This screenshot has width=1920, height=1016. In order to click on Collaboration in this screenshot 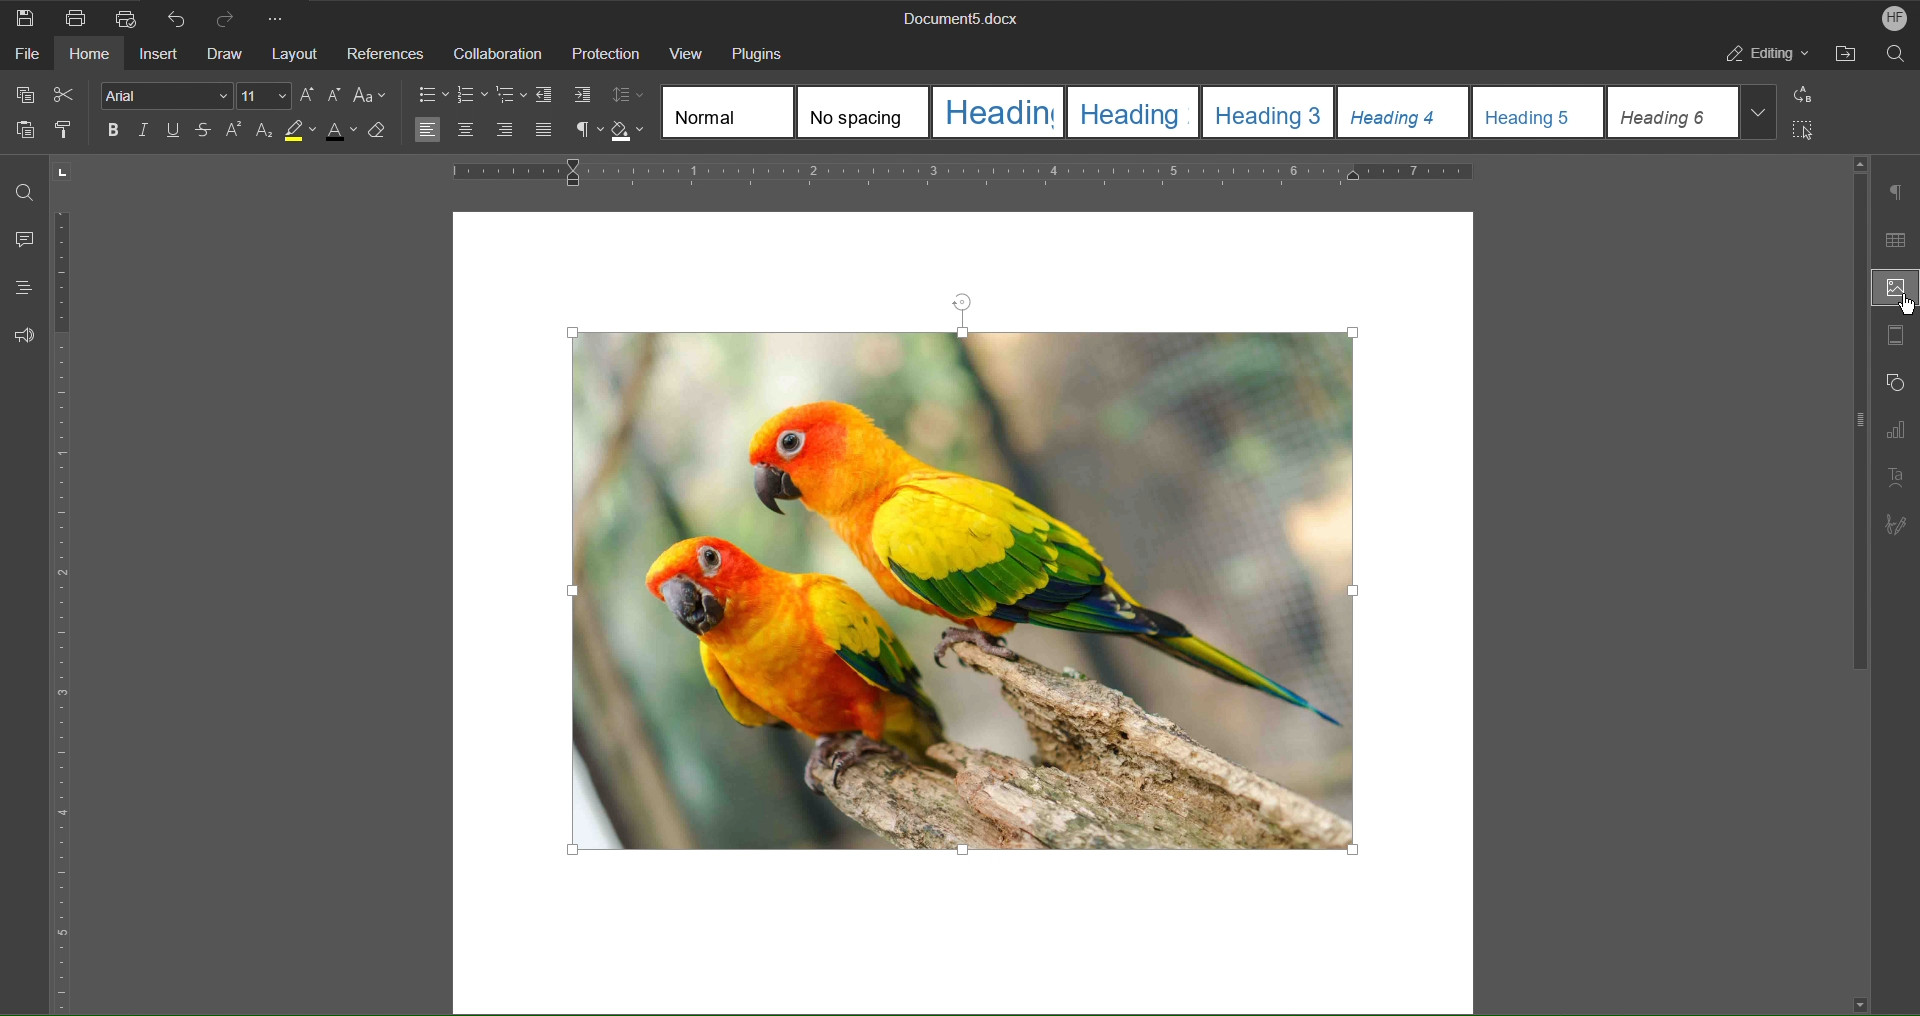, I will do `click(495, 53)`.